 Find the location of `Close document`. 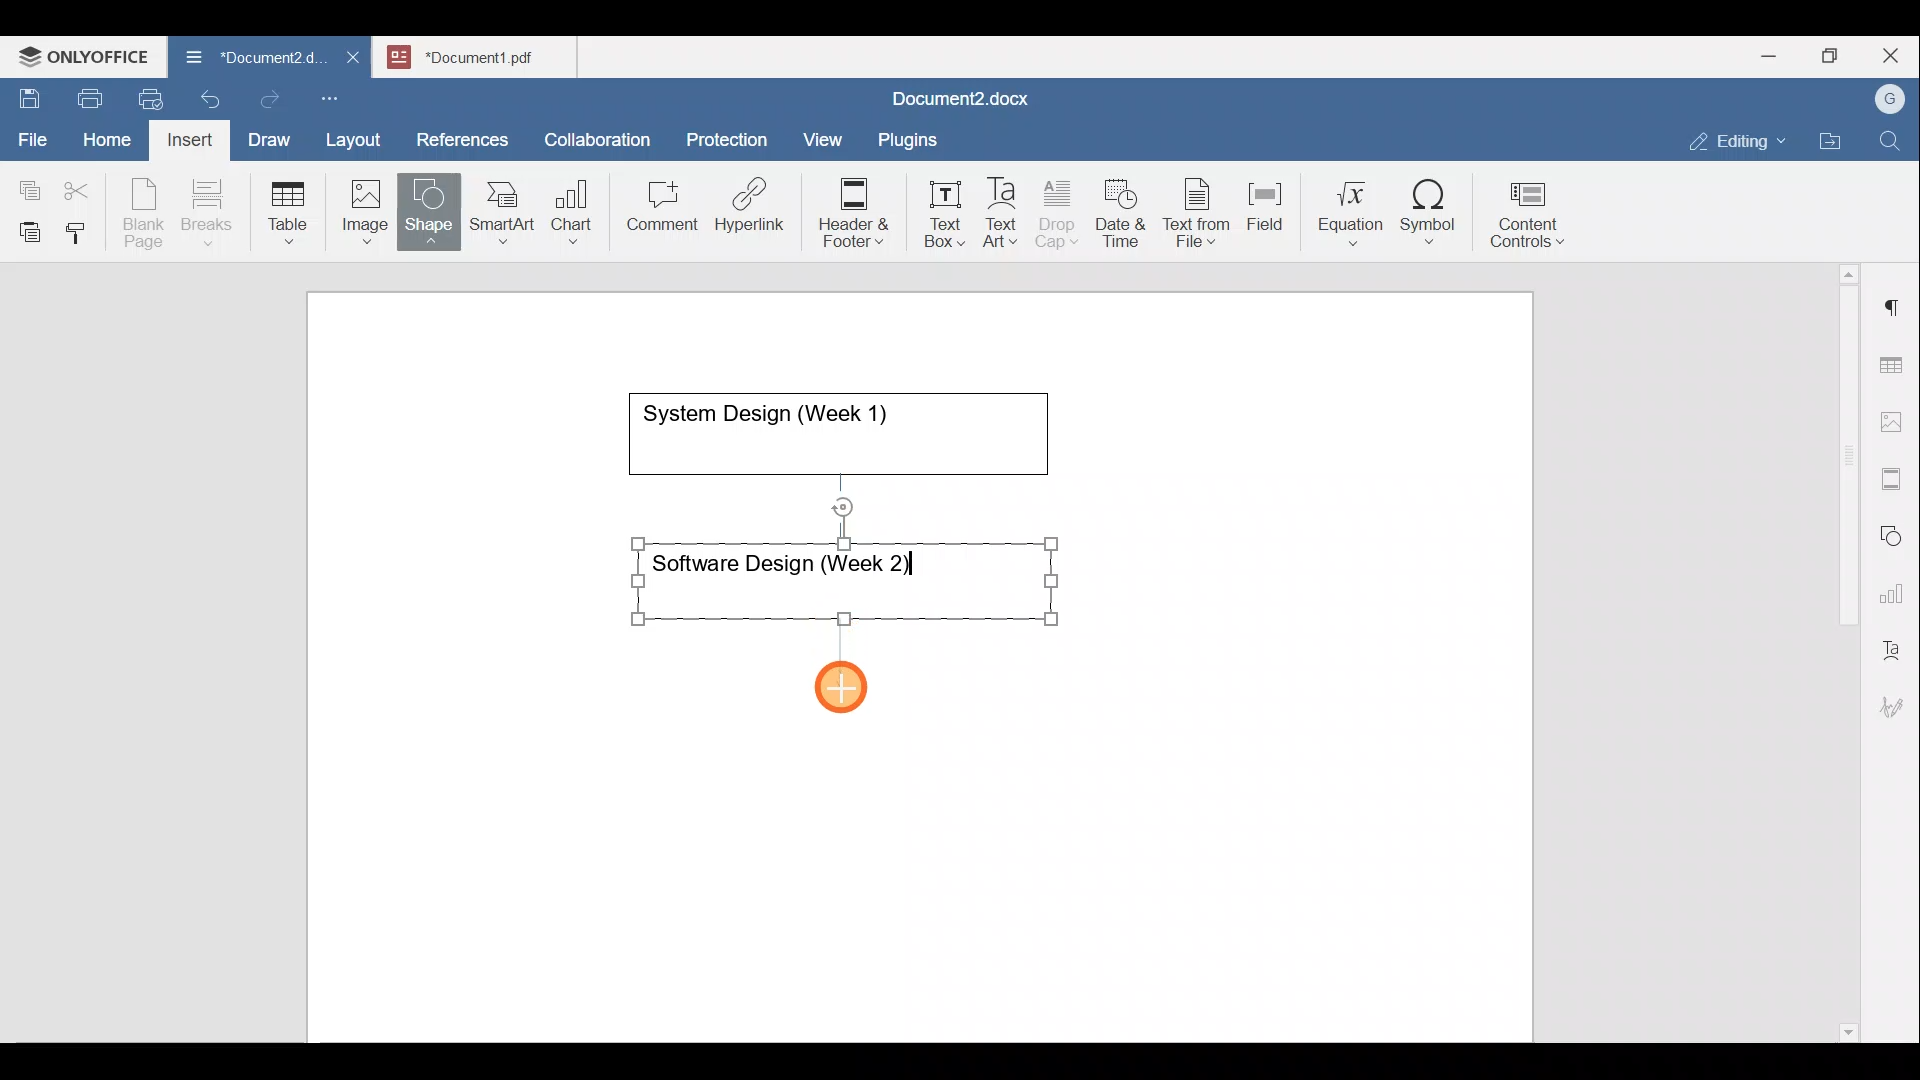

Close document is located at coordinates (354, 59).